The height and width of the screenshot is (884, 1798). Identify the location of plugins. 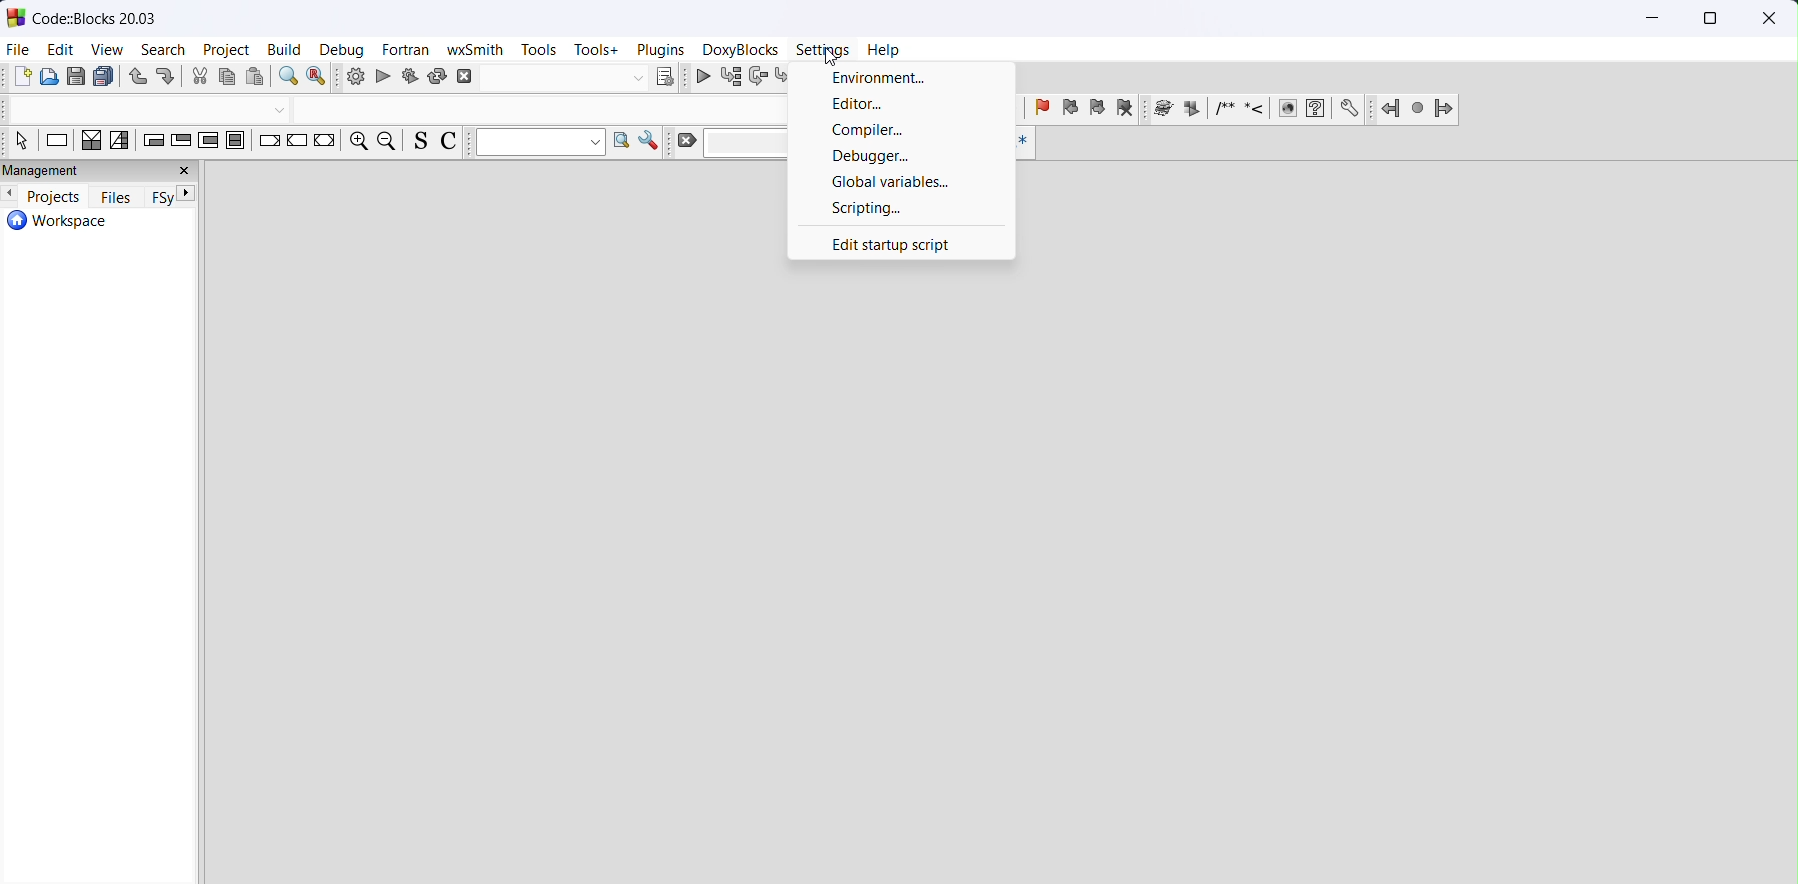
(660, 51).